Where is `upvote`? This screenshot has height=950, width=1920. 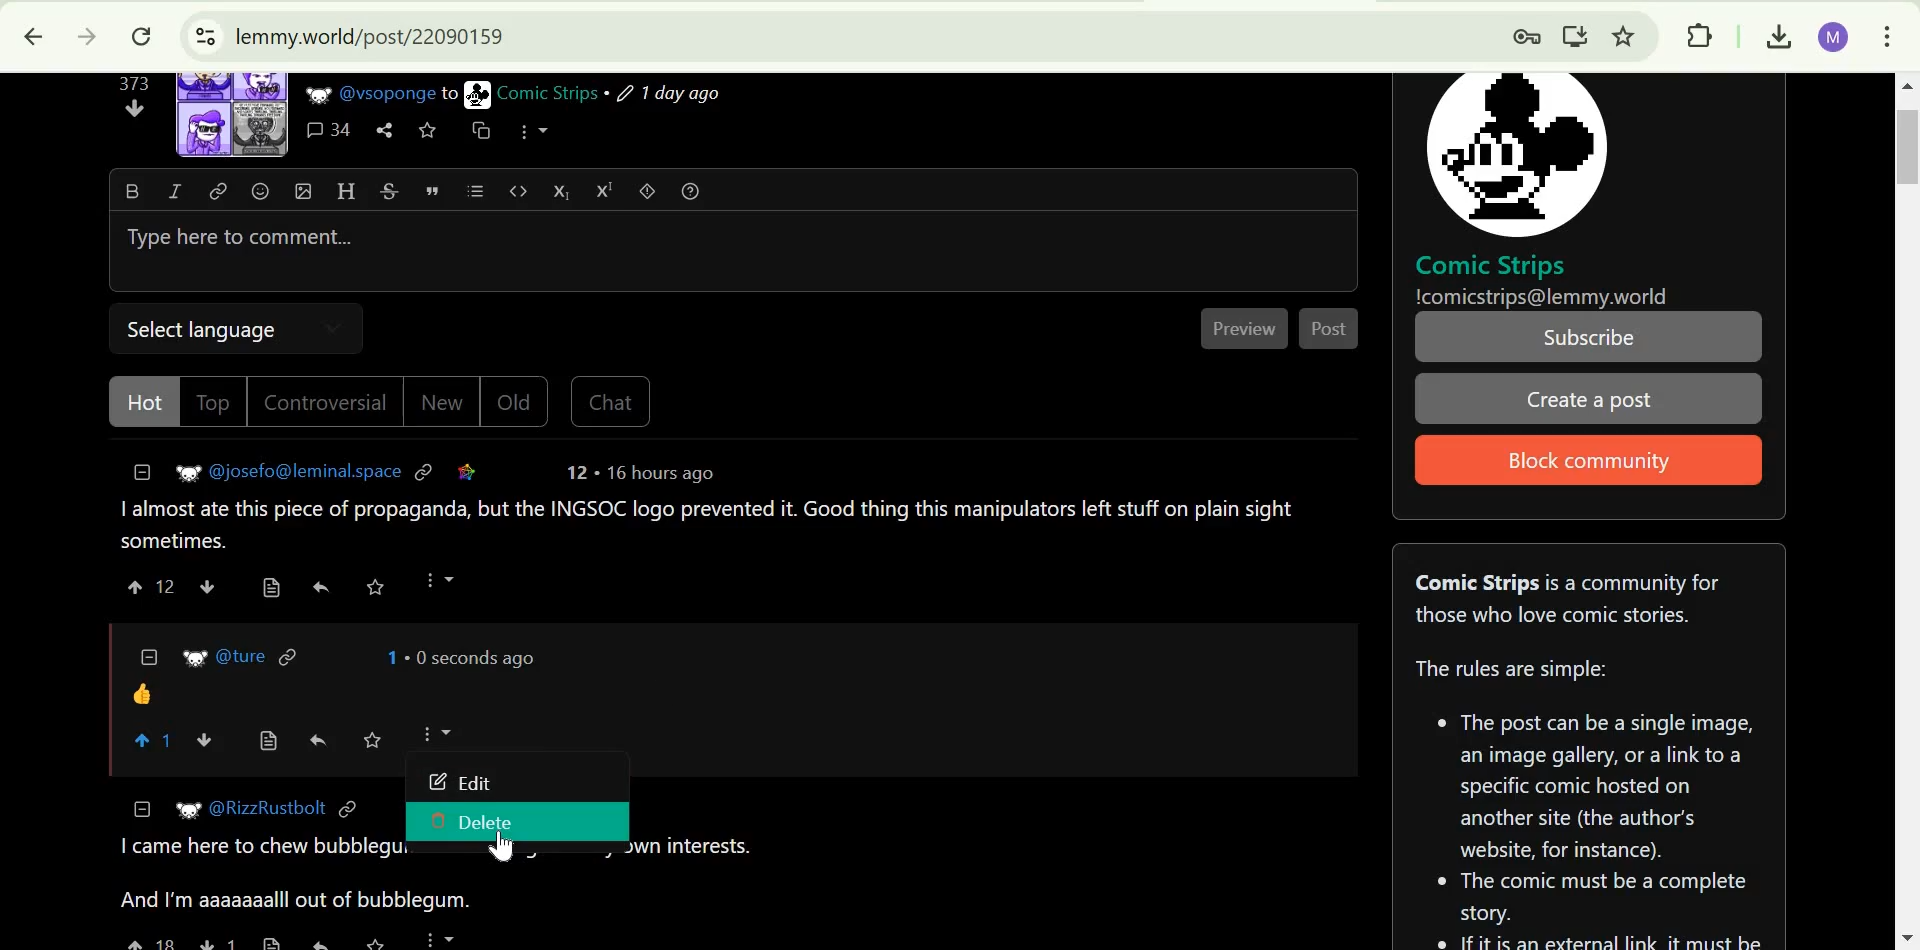
upvote is located at coordinates (137, 586).